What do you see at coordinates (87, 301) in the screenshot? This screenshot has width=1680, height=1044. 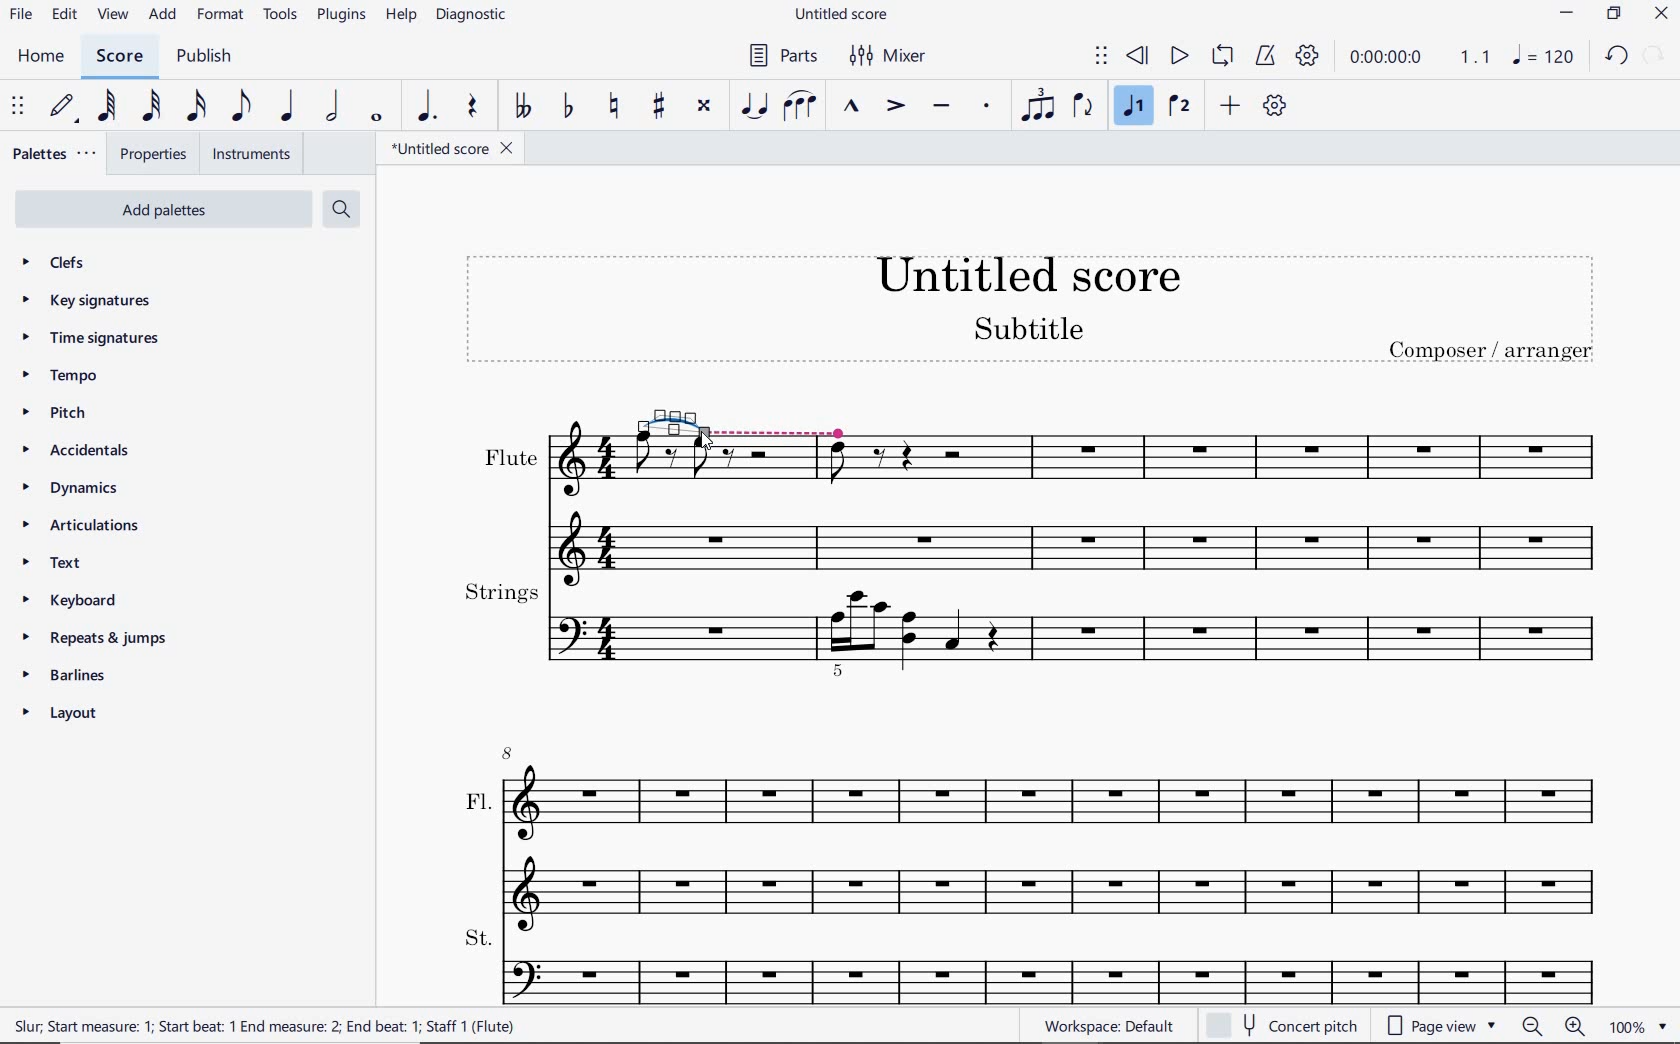 I see `key signatures` at bounding box center [87, 301].